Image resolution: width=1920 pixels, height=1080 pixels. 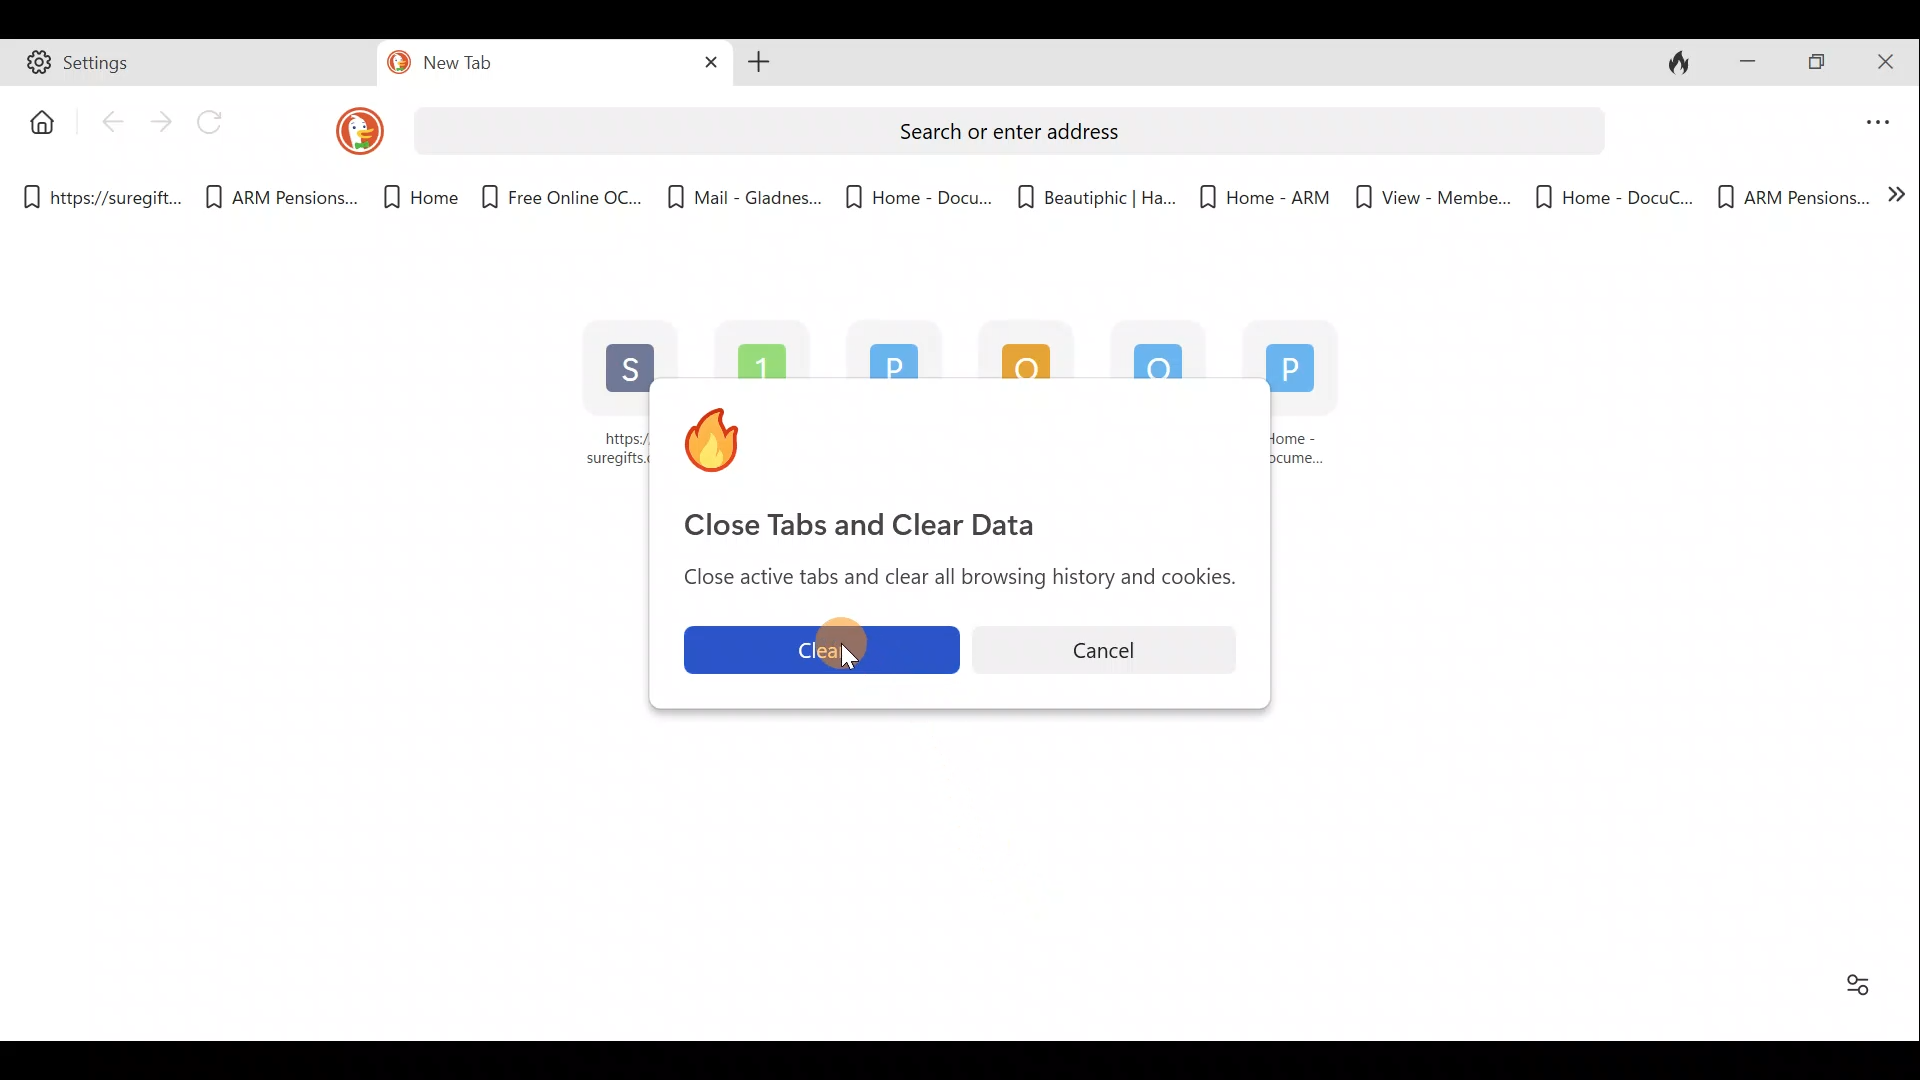 What do you see at coordinates (1898, 200) in the screenshot?
I see `Show more bookmarks` at bounding box center [1898, 200].